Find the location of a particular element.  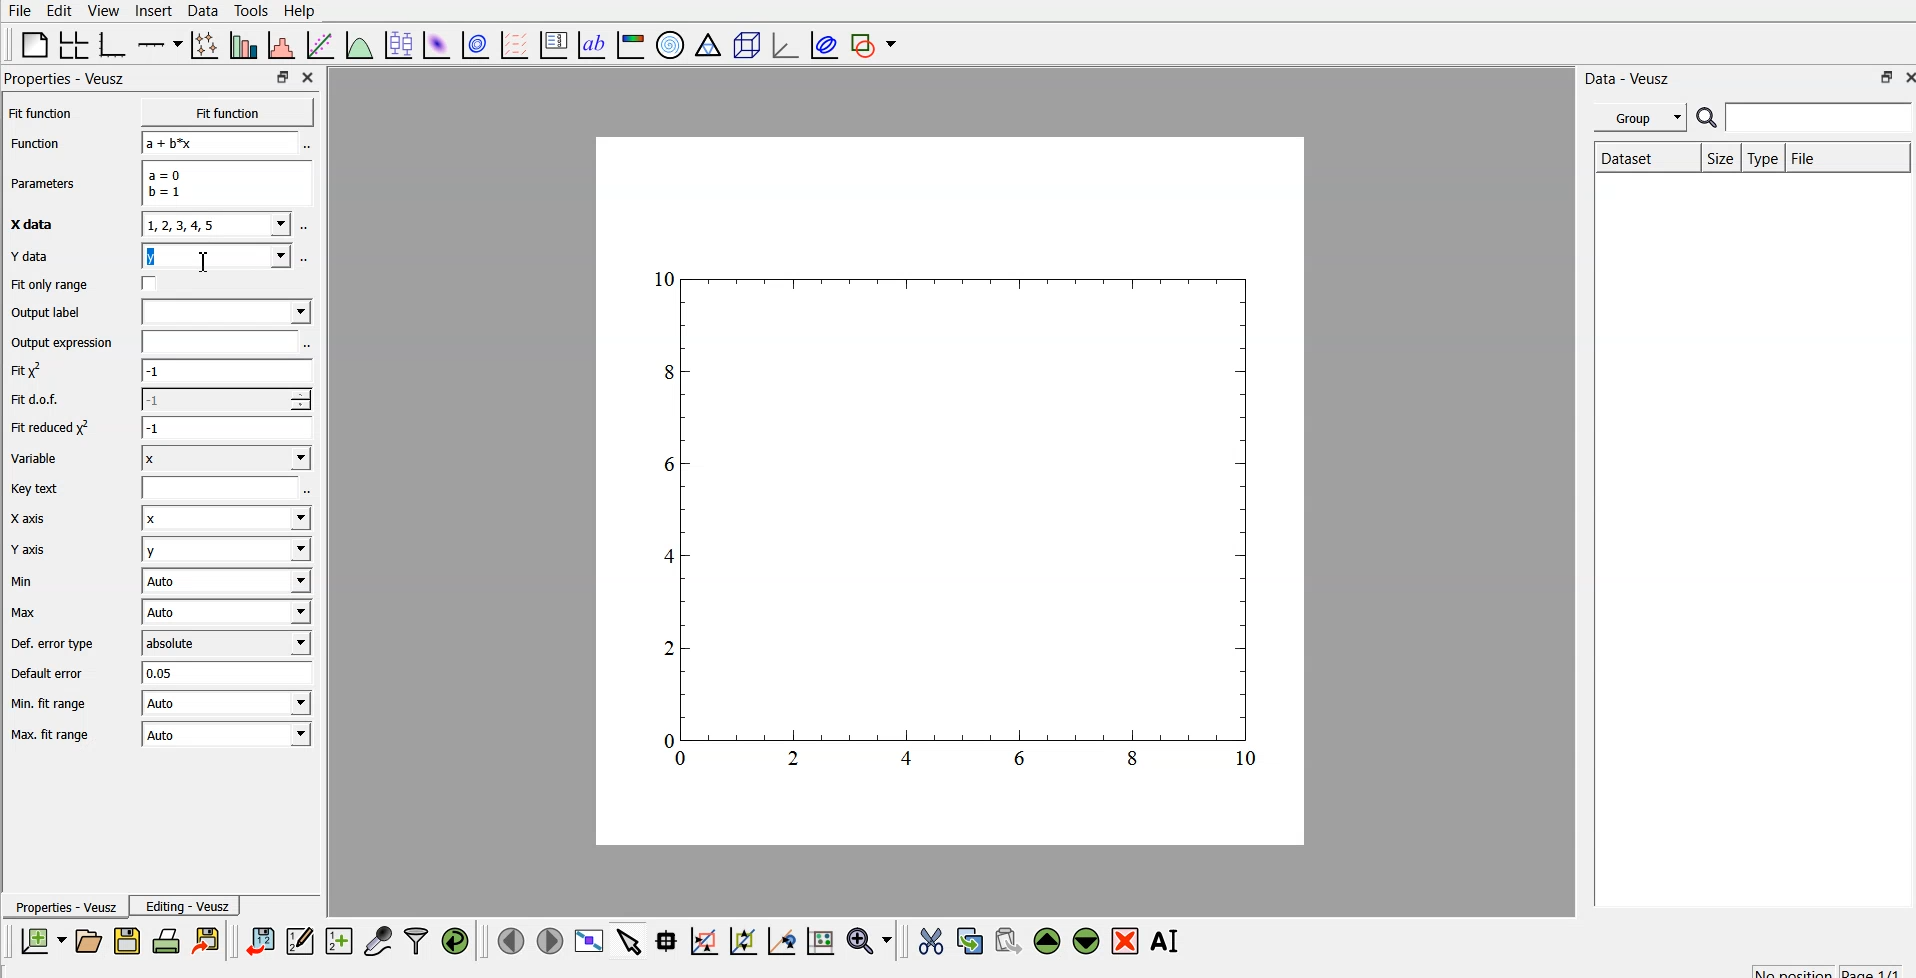

new document is located at coordinates (34, 942).